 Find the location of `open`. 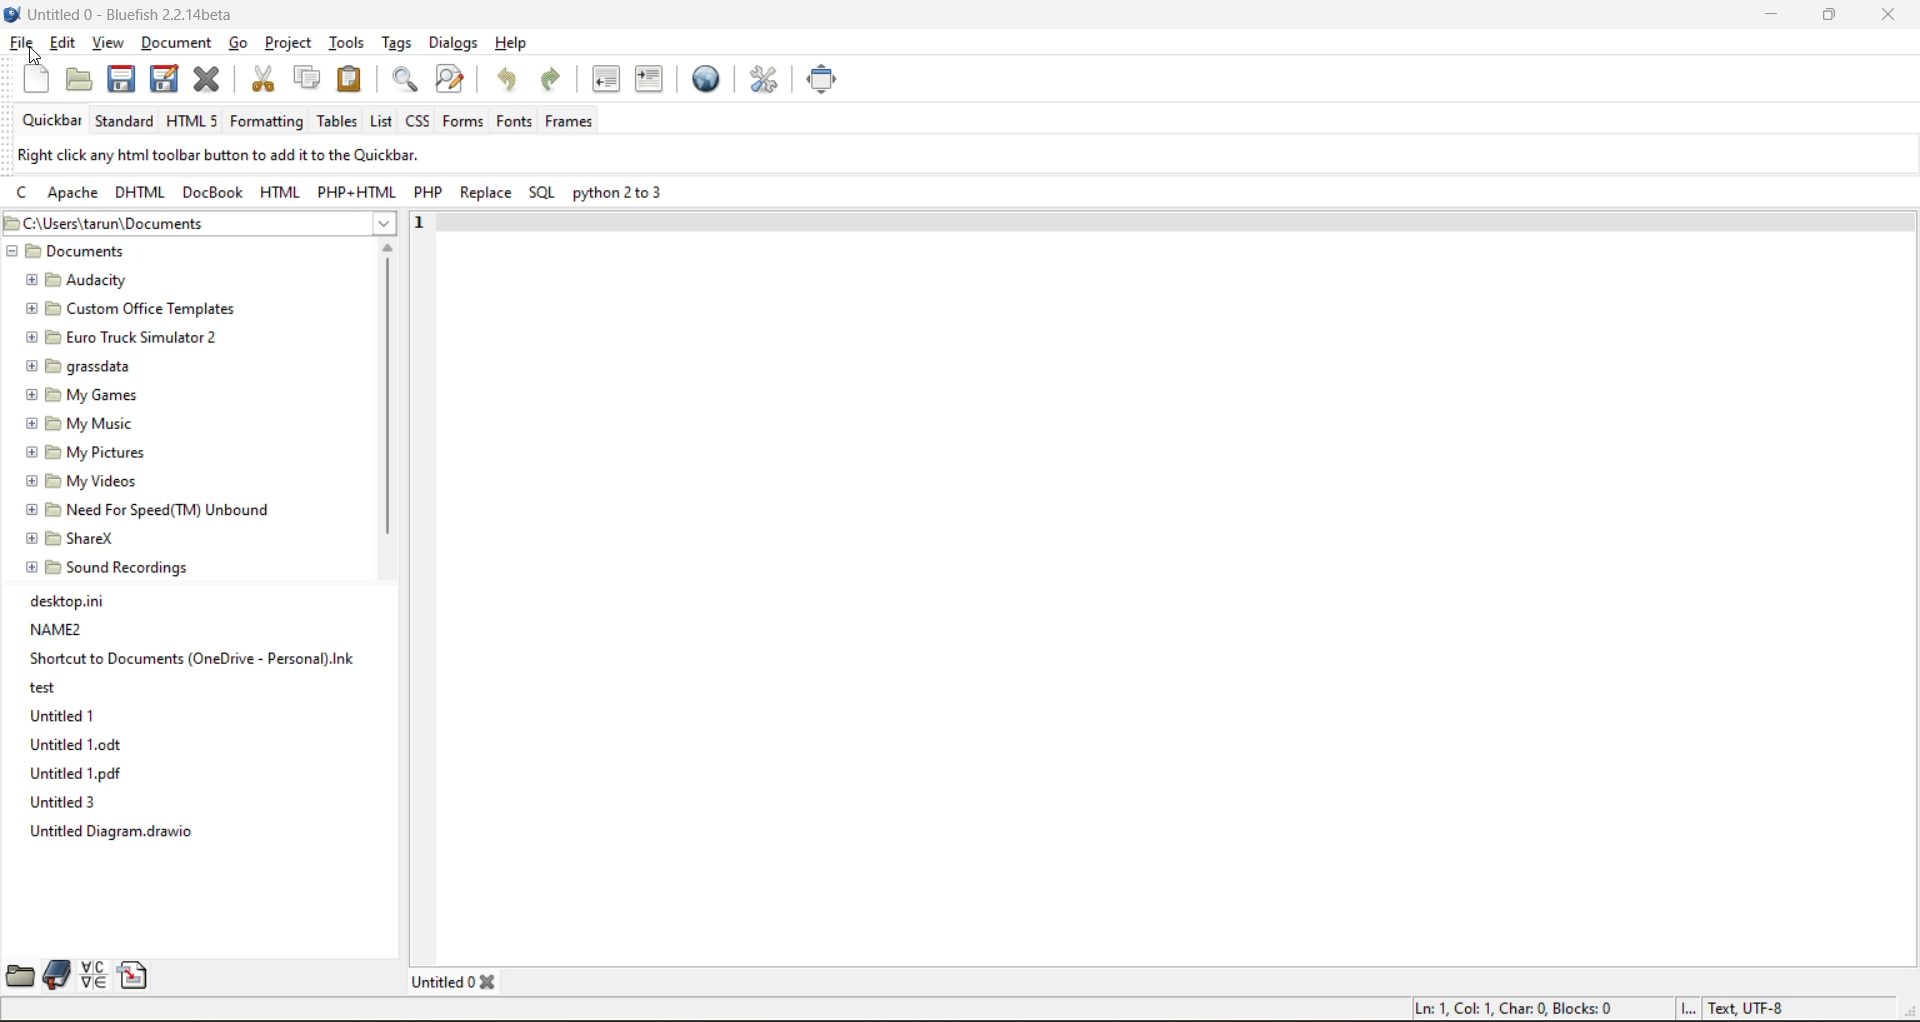

open is located at coordinates (79, 83).